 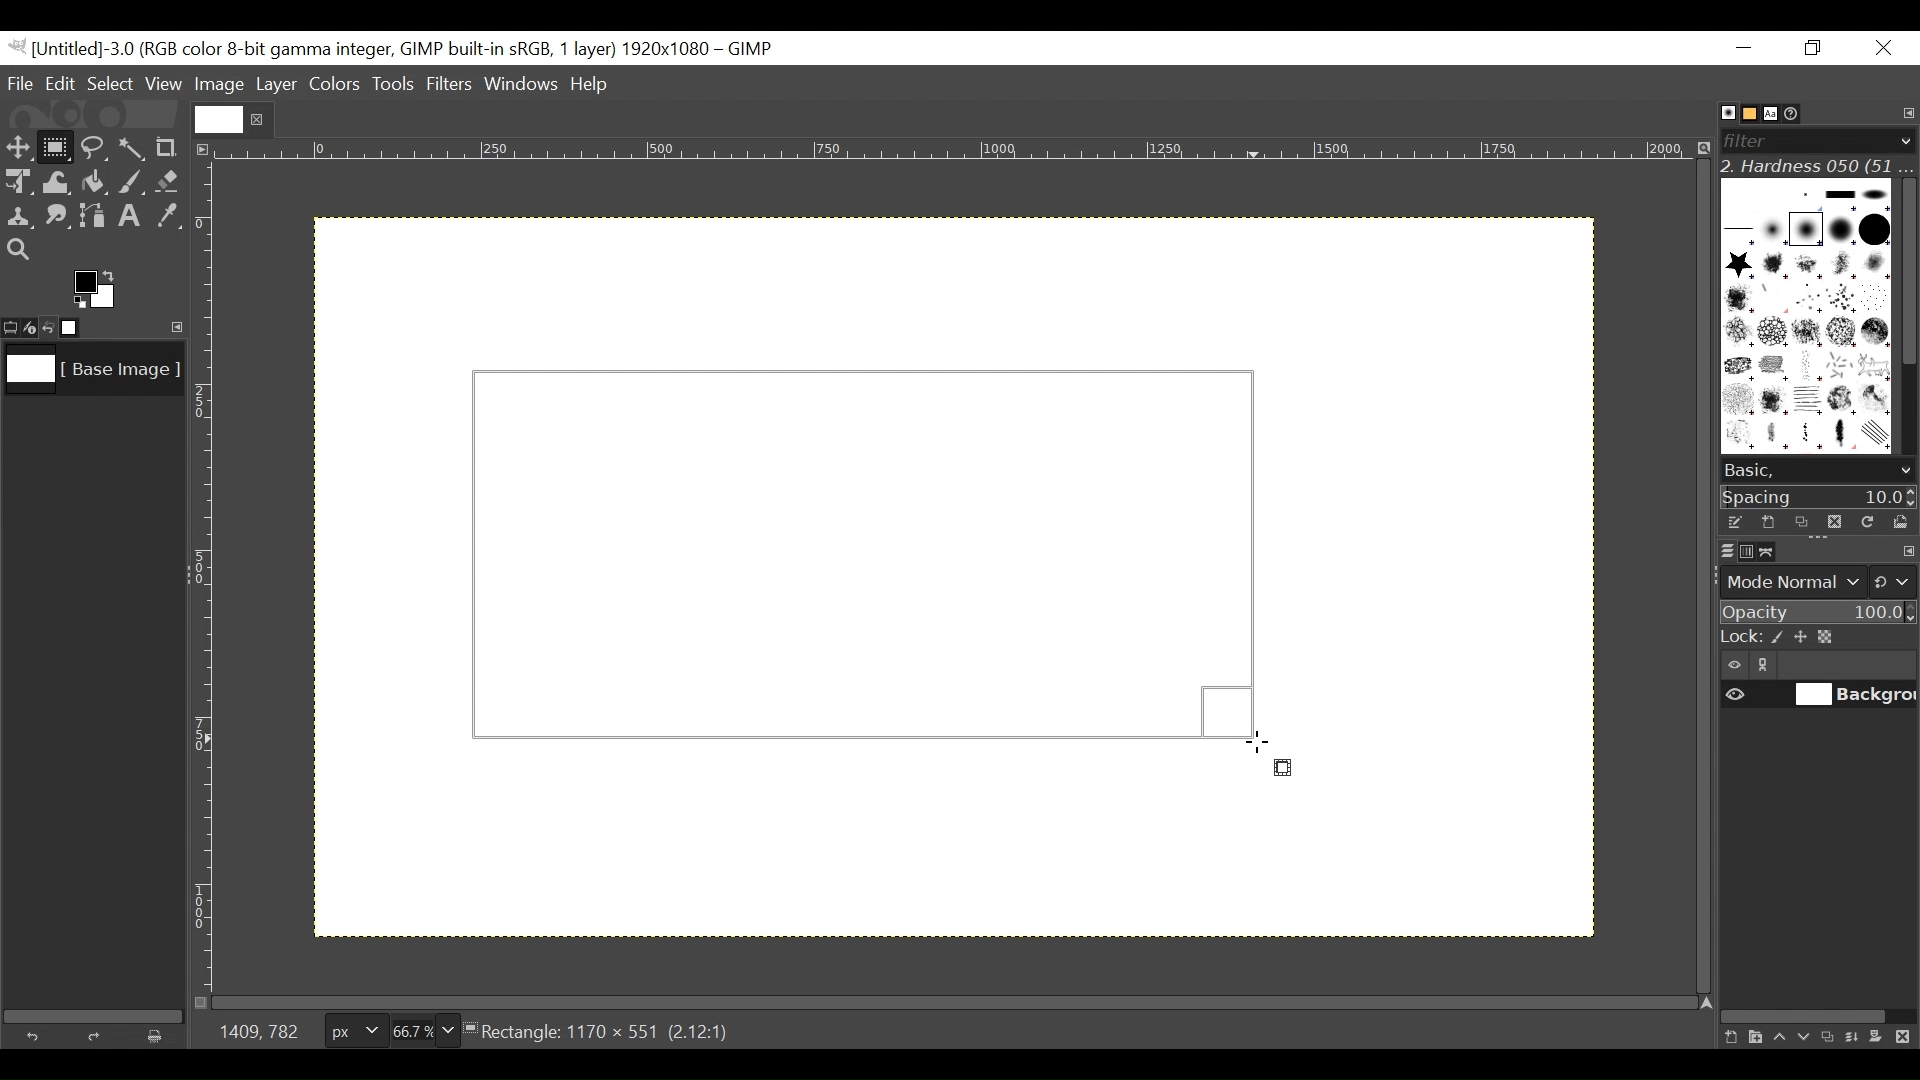 What do you see at coordinates (1799, 112) in the screenshot?
I see `Document History` at bounding box center [1799, 112].